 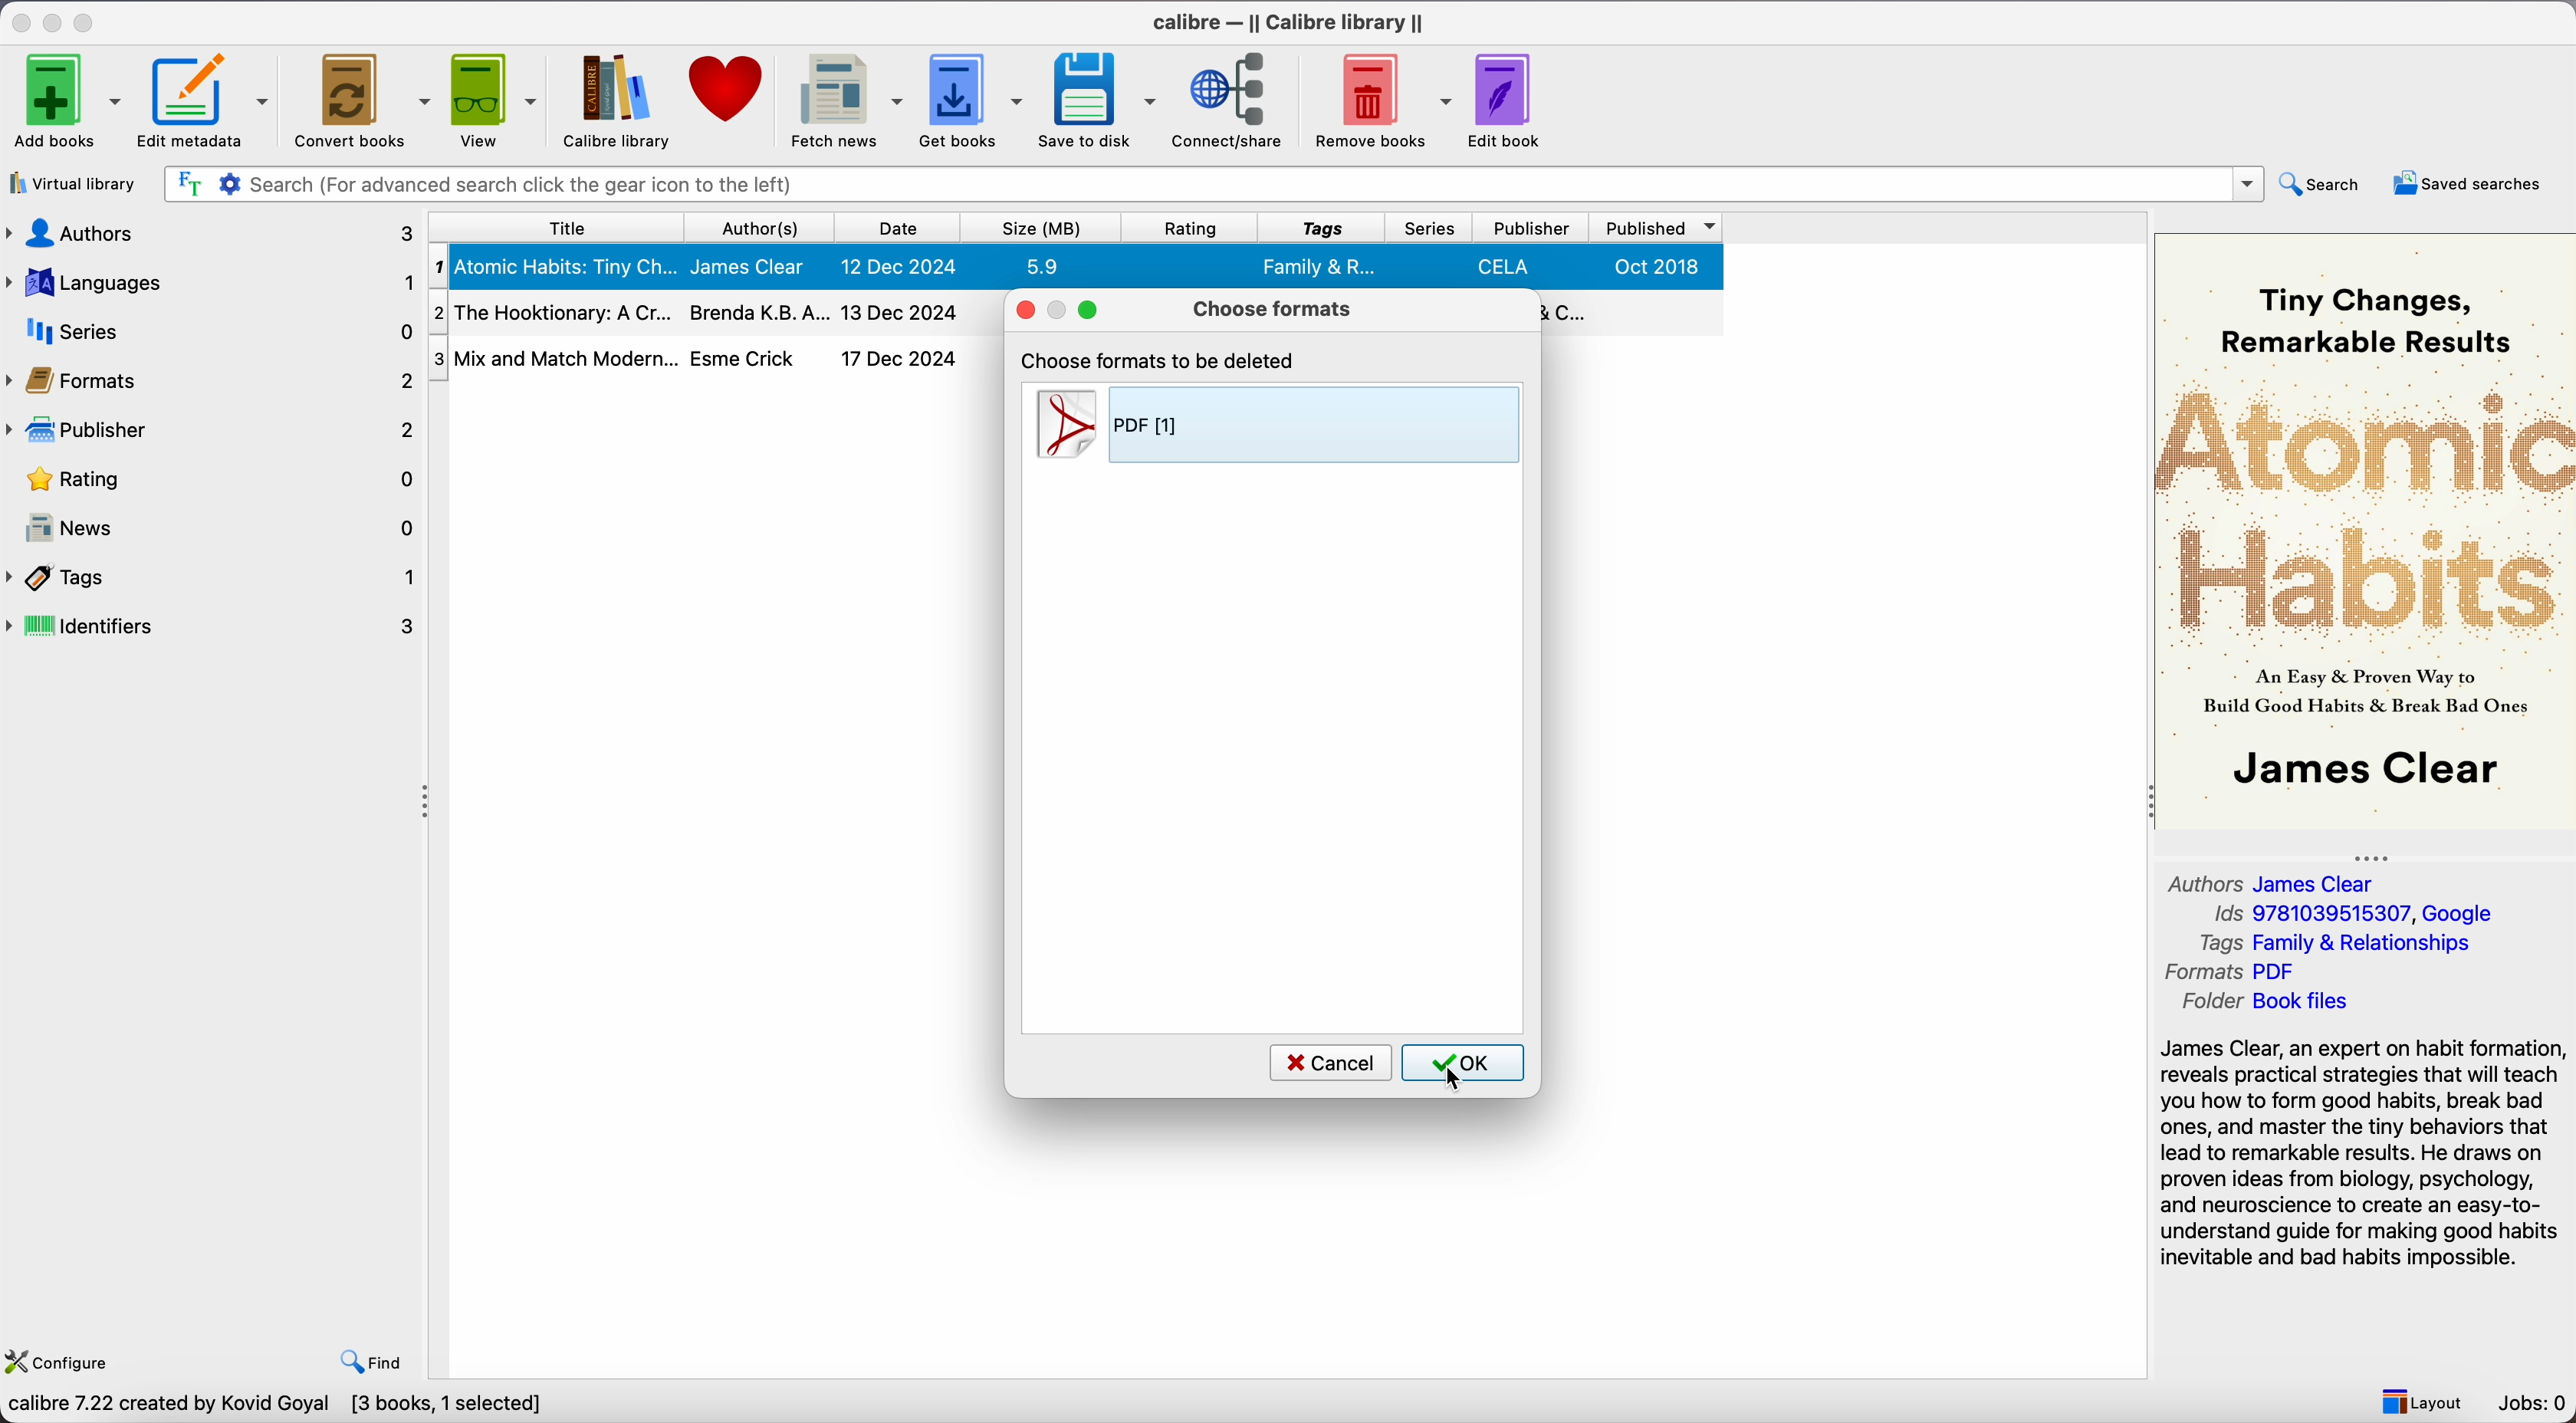 What do you see at coordinates (1660, 228) in the screenshot?
I see `published` at bounding box center [1660, 228].